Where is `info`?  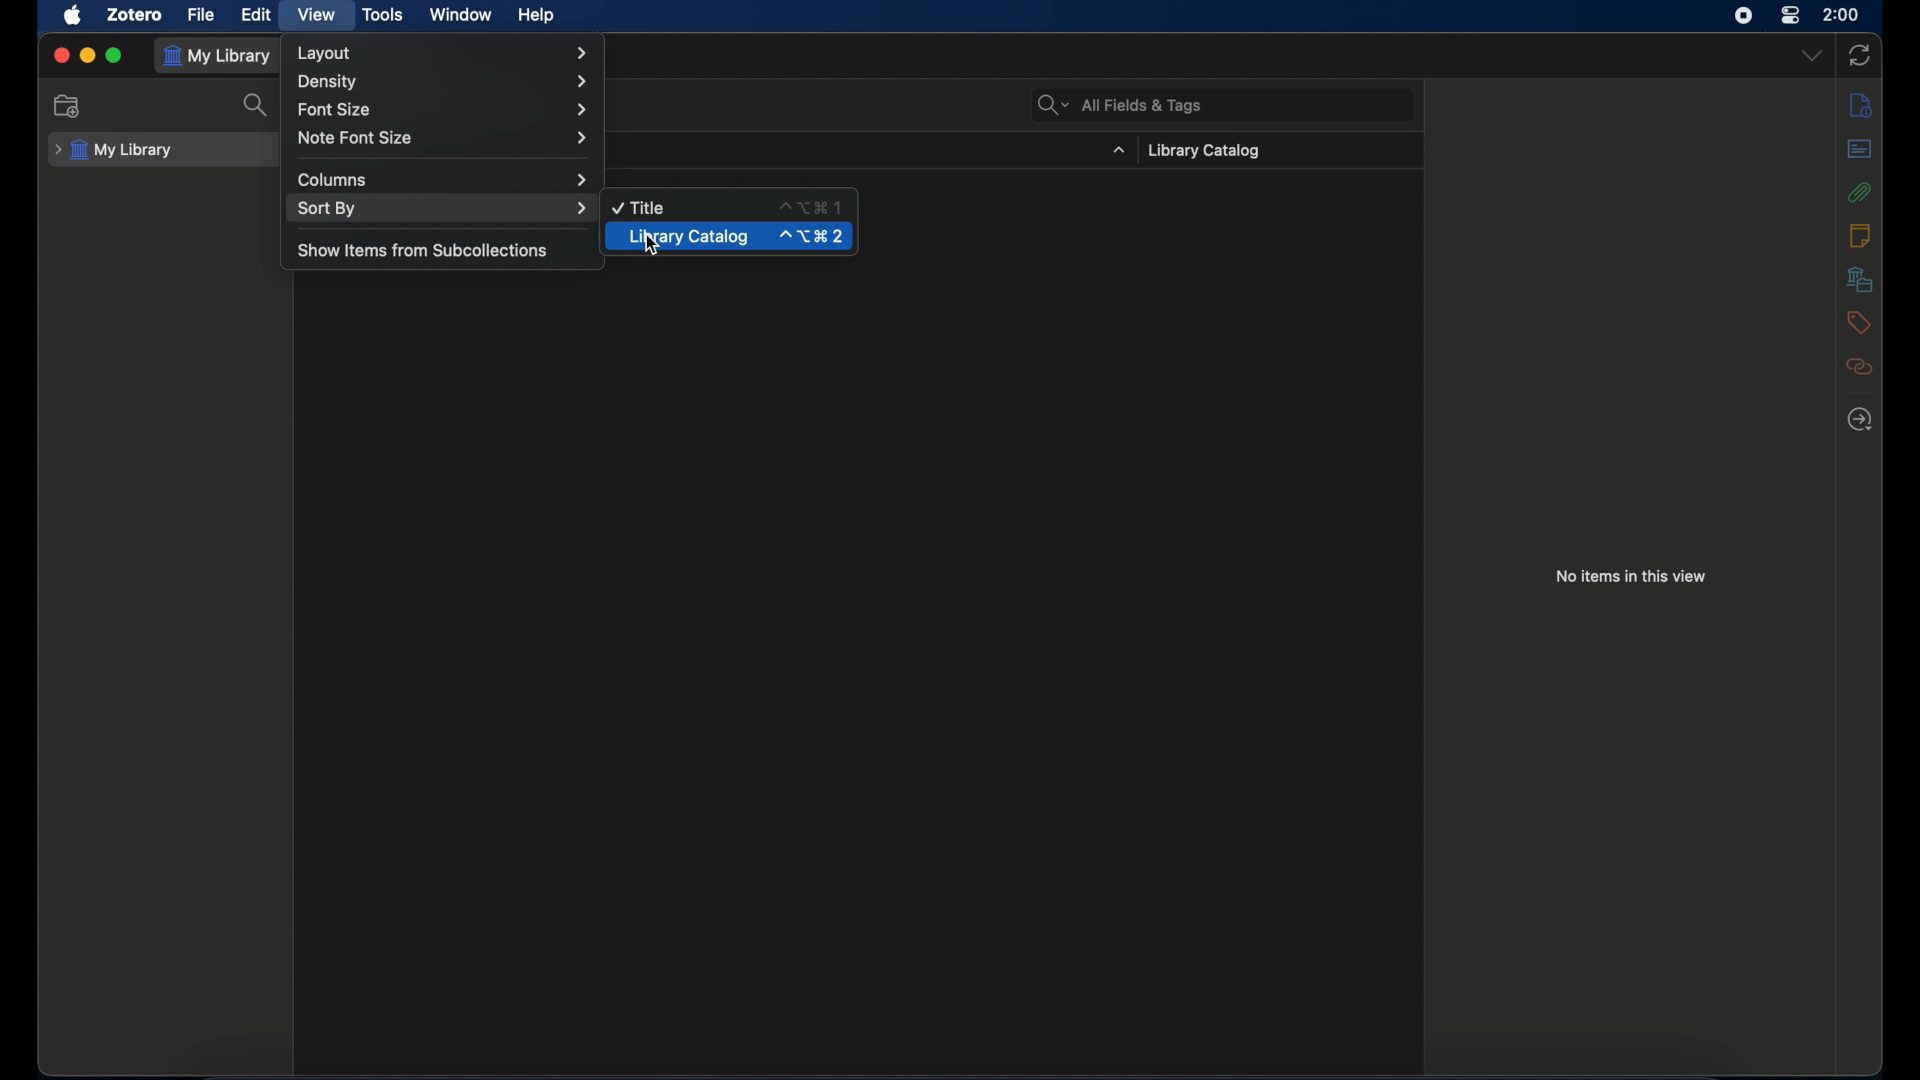 info is located at coordinates (1860, 105).